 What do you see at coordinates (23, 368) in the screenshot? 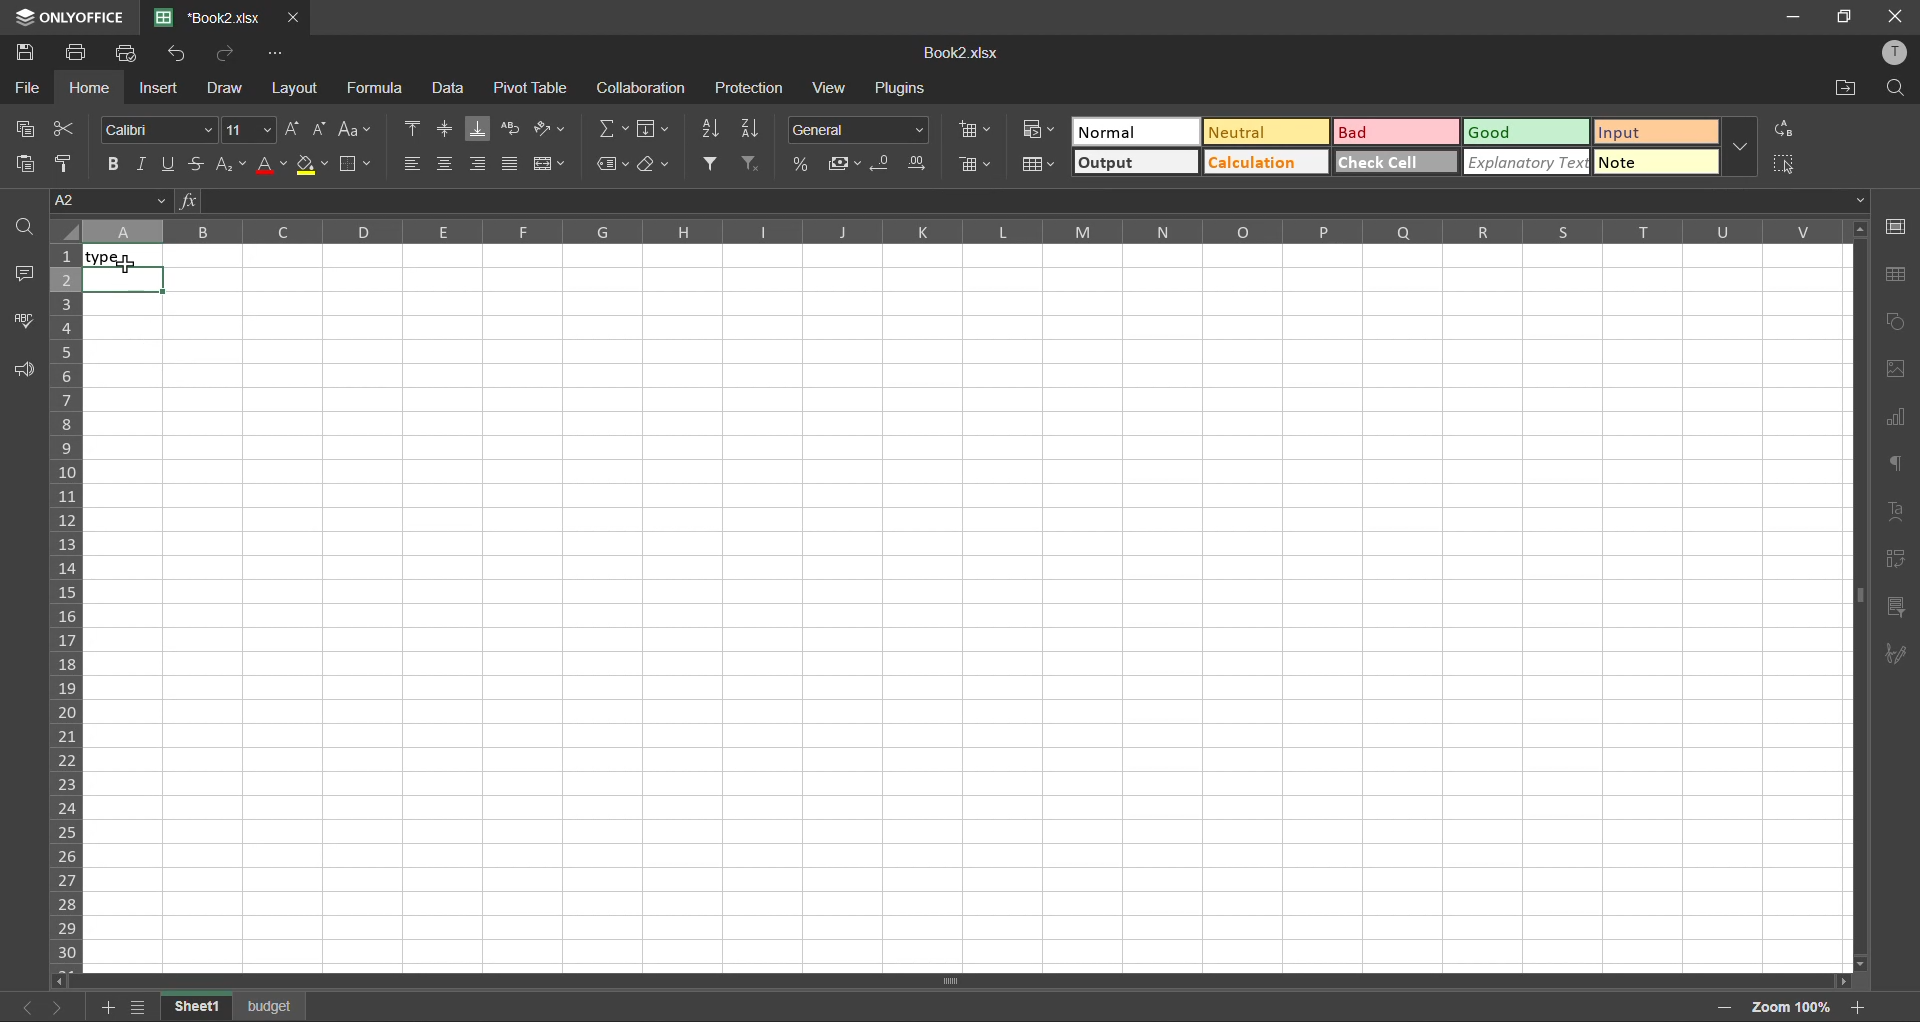
I see `feedback` at bounding box center [23, 368].